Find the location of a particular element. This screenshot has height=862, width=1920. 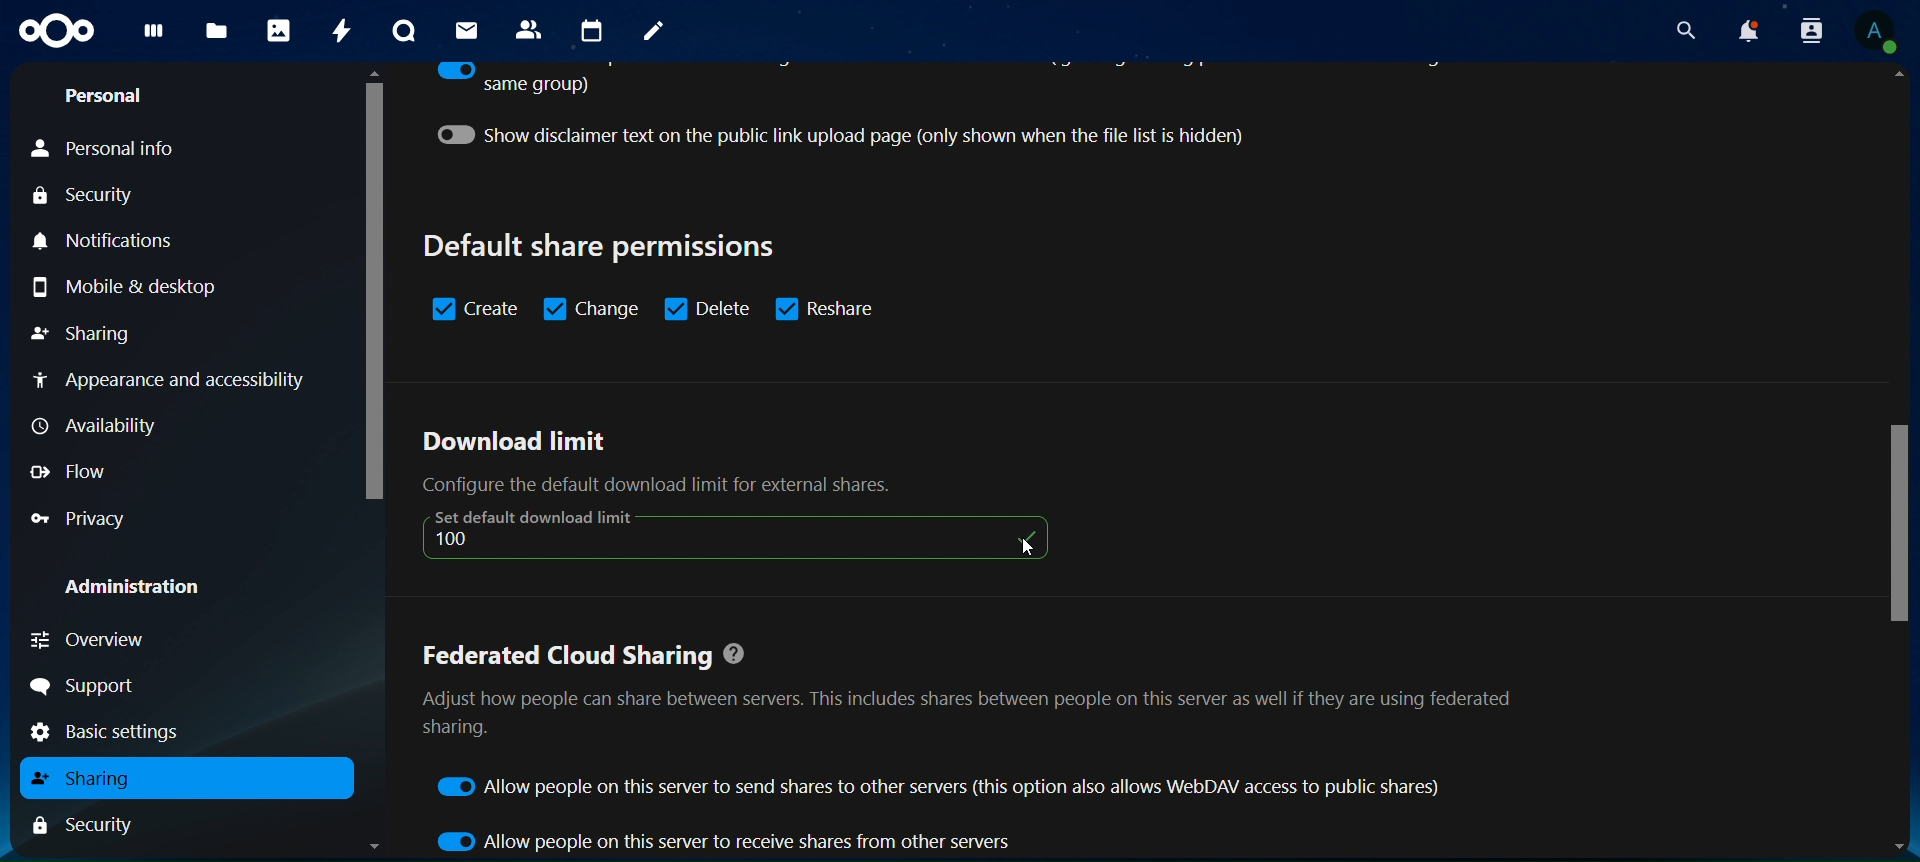

search contacts is located at coordinates (1810, 31).